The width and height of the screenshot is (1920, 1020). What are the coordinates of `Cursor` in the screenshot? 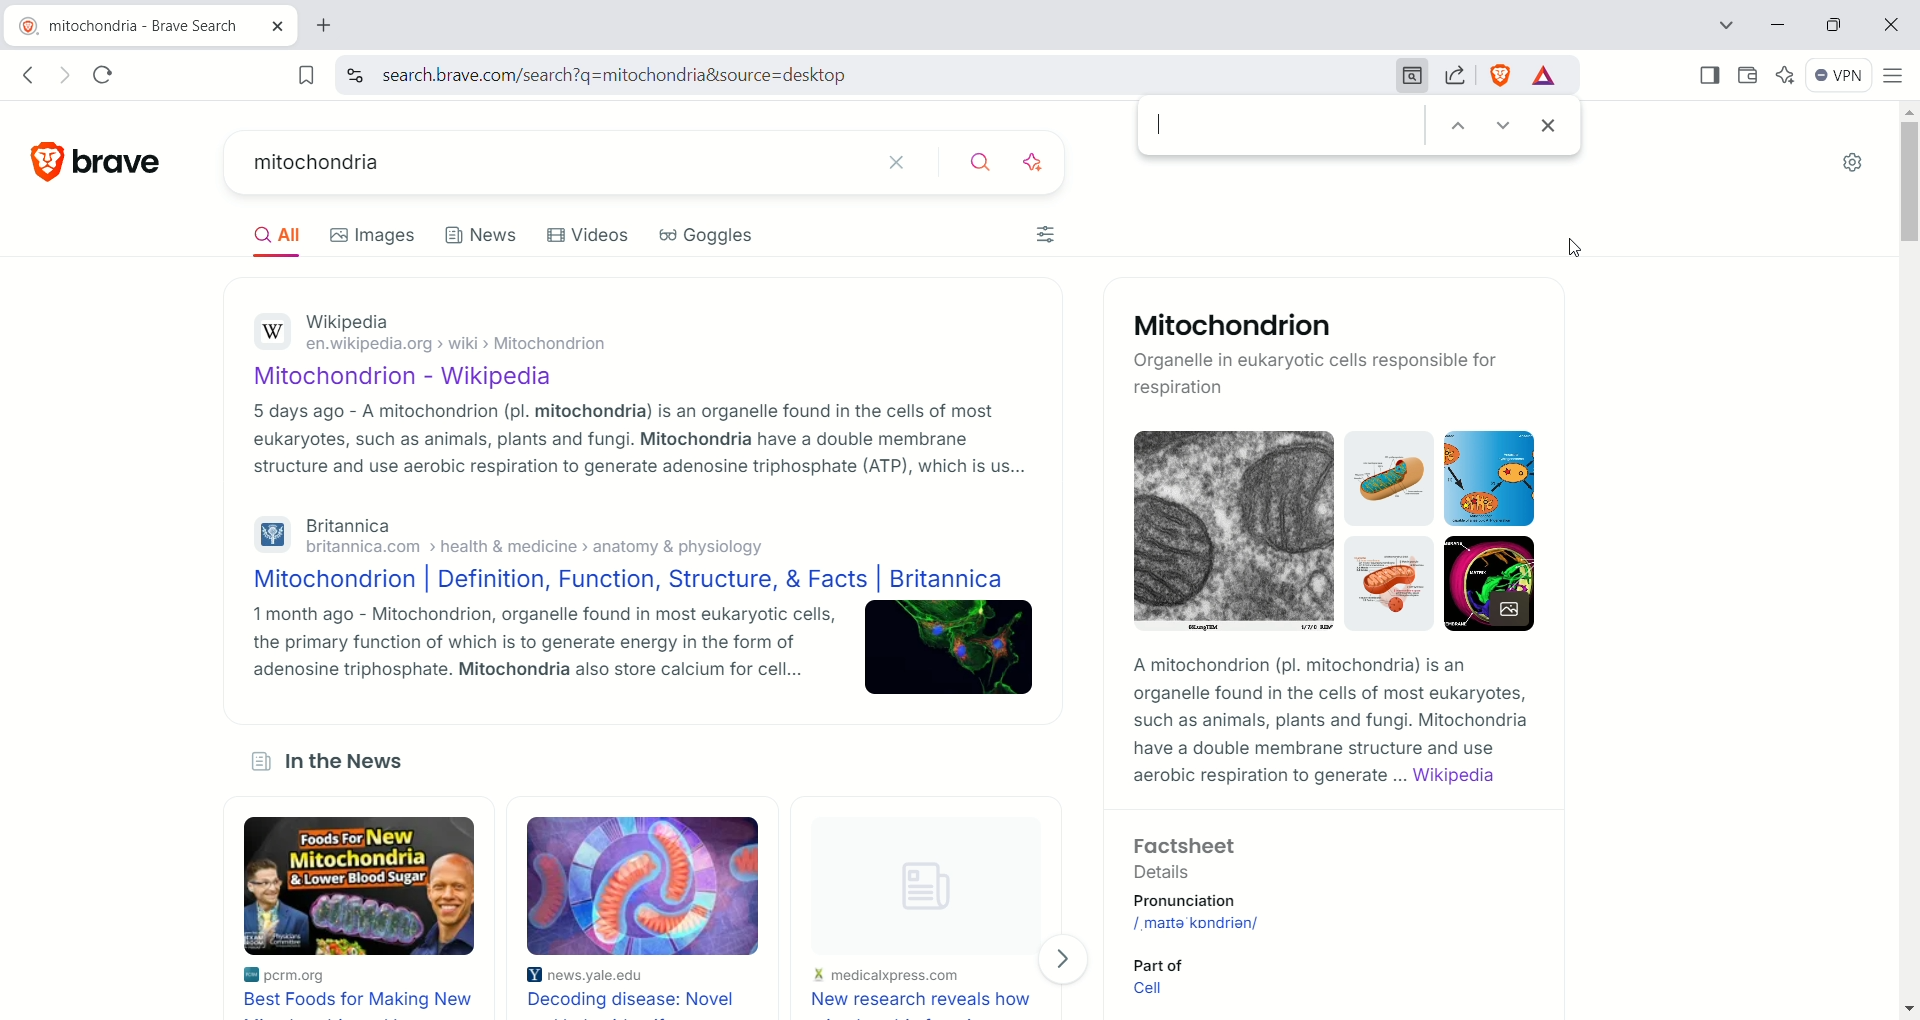 It's located at (1574, 247).